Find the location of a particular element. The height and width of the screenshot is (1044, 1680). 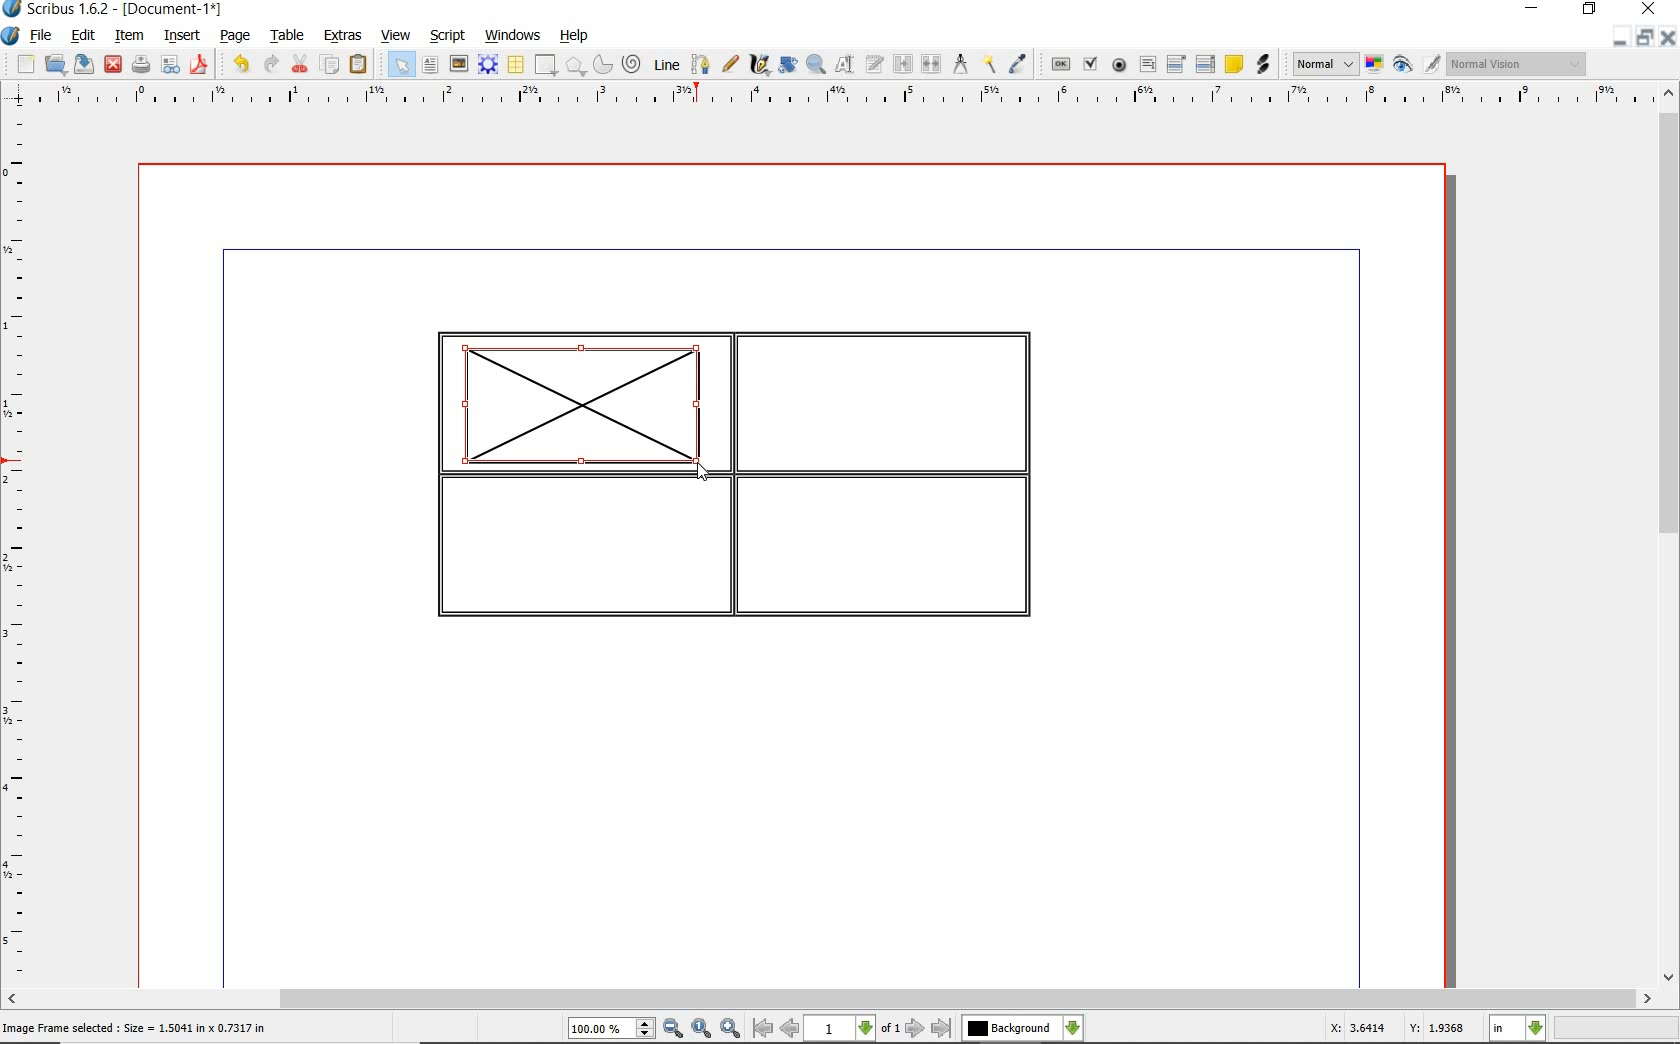

cut is located at coordinates (302, 63).